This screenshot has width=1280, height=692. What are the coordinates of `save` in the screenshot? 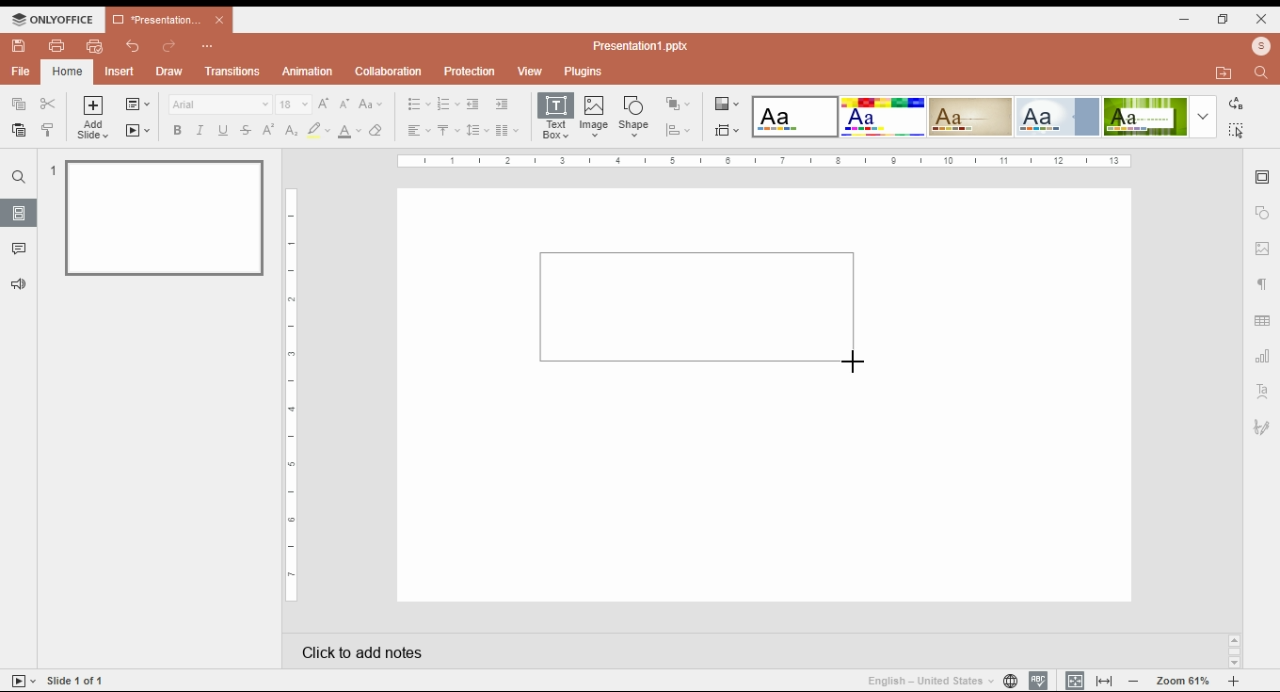 It's located at (20, 46).